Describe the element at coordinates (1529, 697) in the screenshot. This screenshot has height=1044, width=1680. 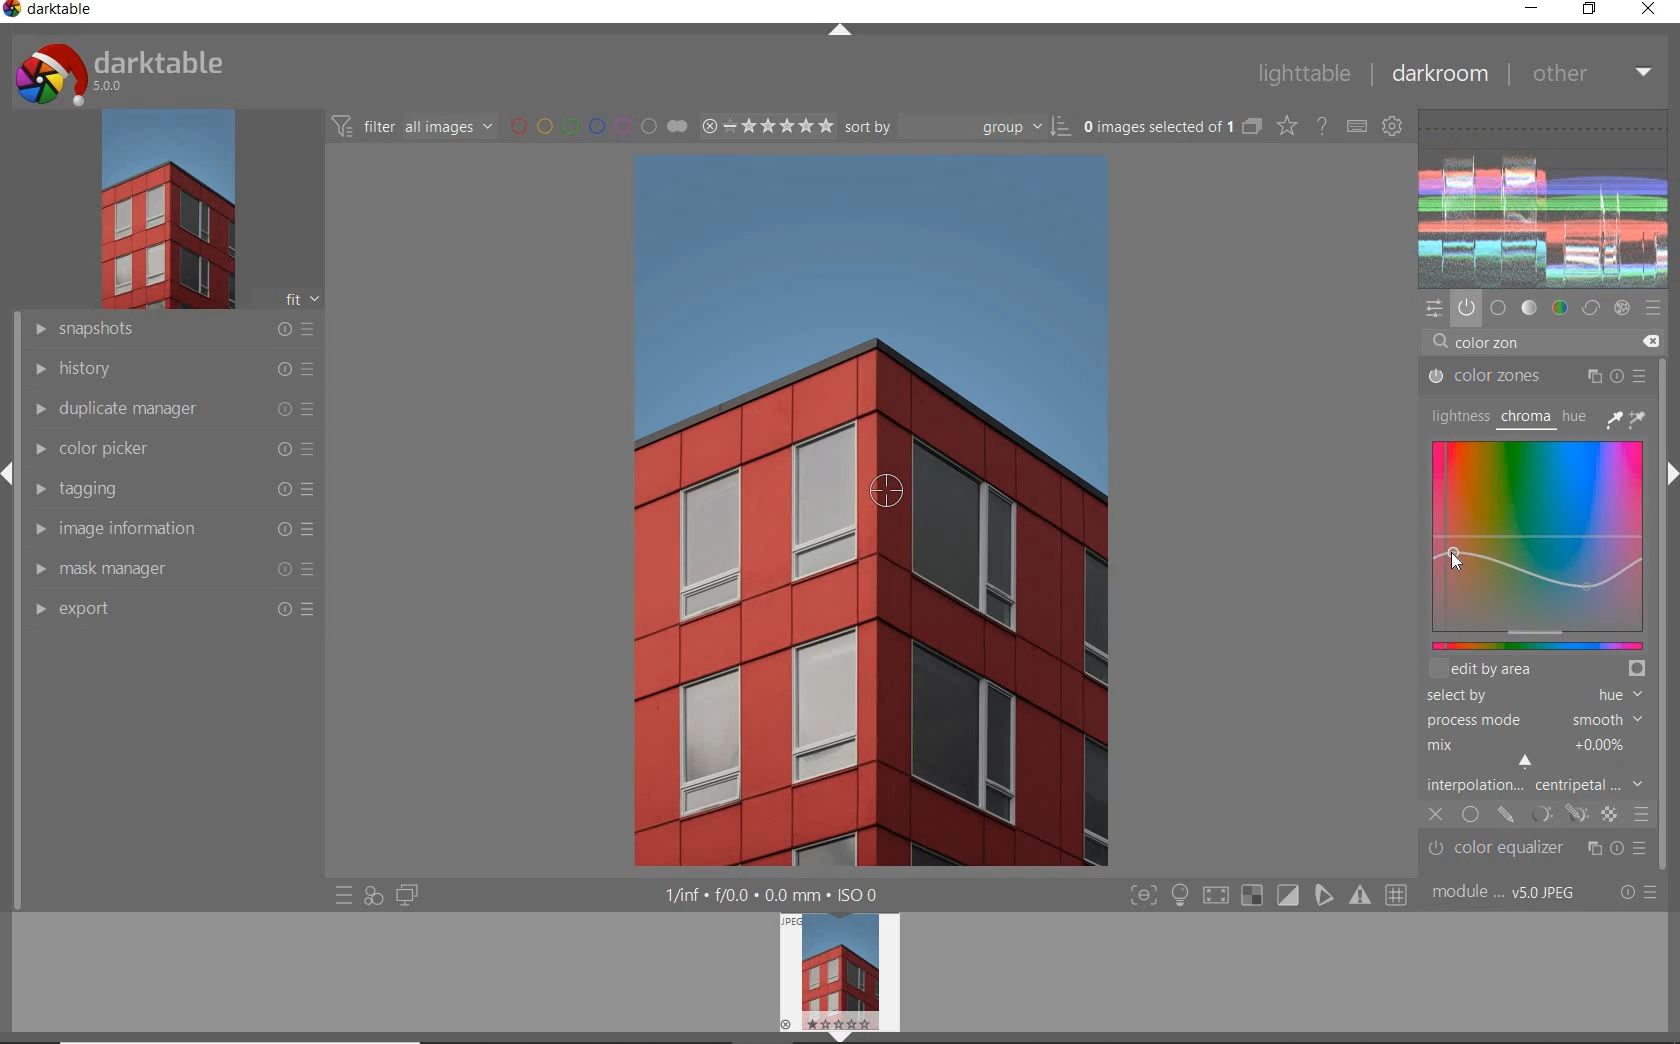
I see `SELECTED BY` at that location.